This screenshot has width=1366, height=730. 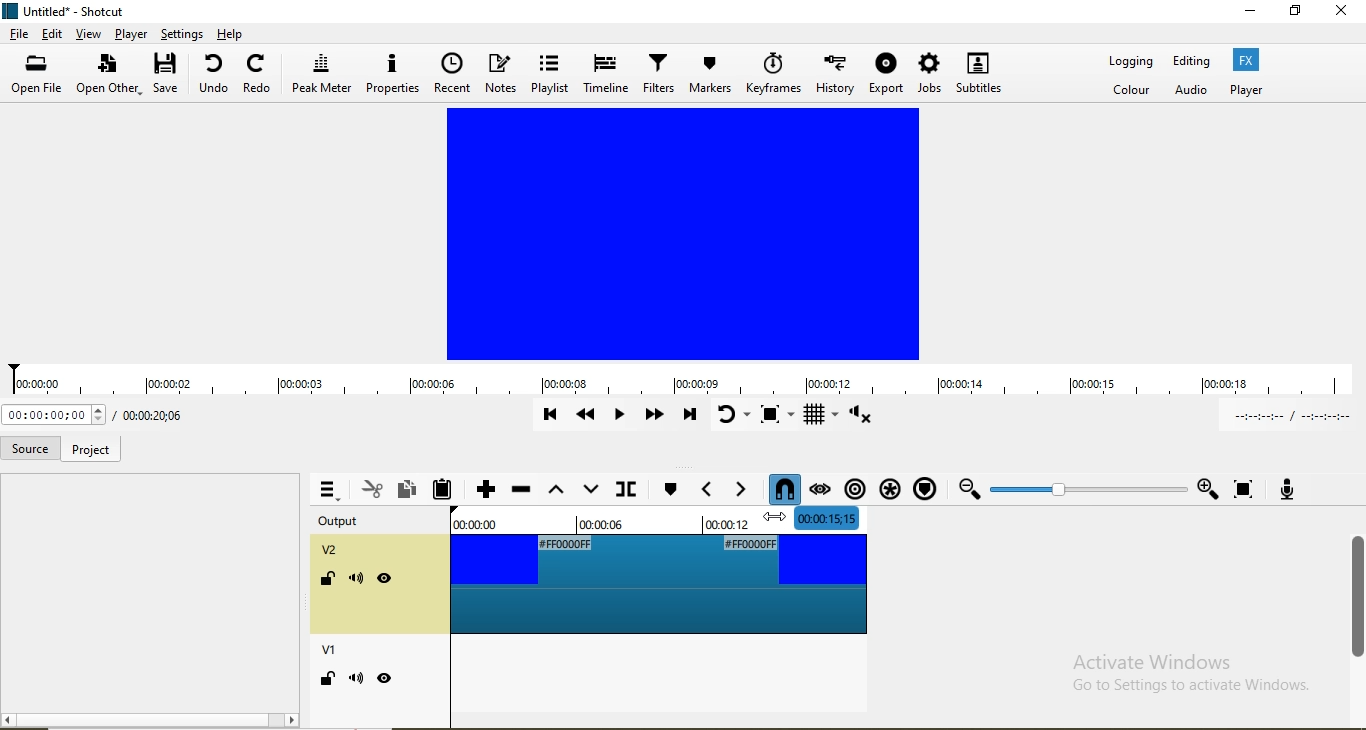 What do you see at coordinates (781, 489) in the screenshot?
I see `Snap` at bounding box center [781, 489].